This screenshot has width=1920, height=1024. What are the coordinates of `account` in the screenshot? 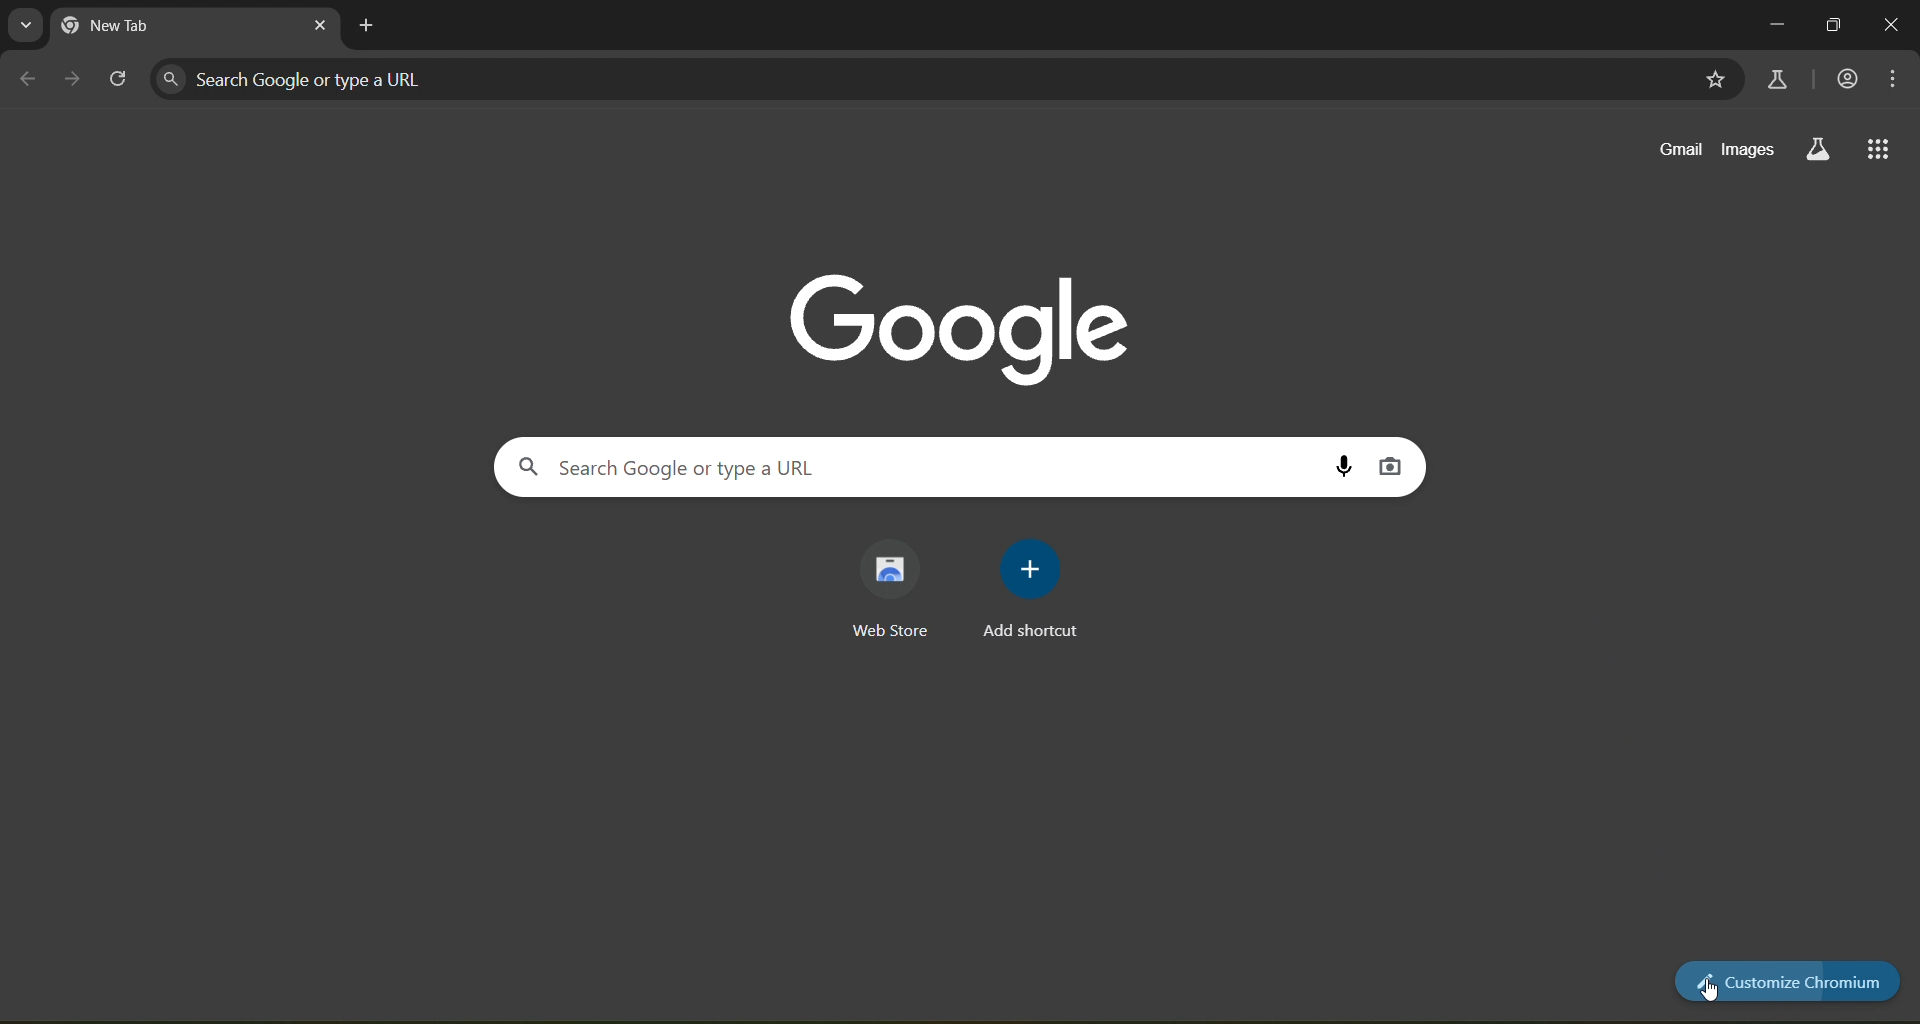 It's located at (1848, 80).